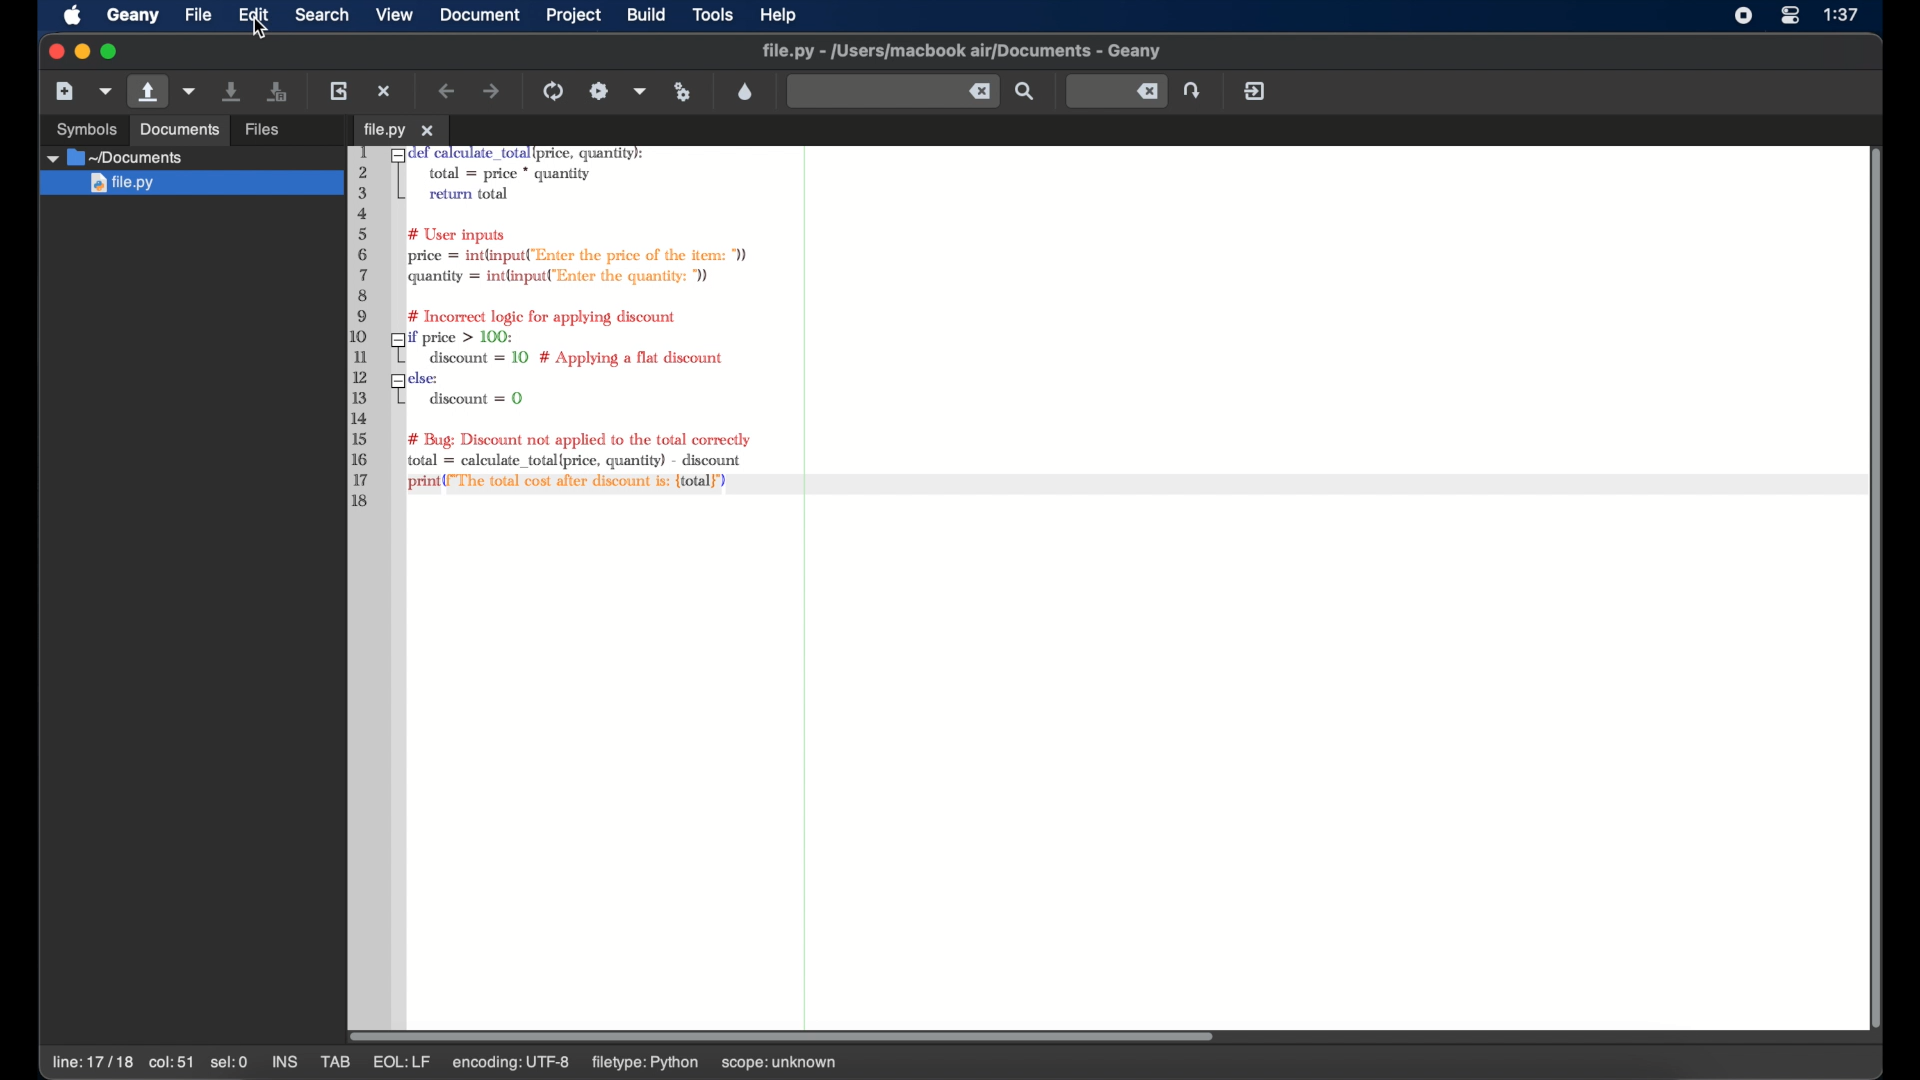 Image resolution: width=1920 pixels, height=1080 pixels. Describe the element at coordinates (254, 15) in the screenshot. I see `edit` at that location.